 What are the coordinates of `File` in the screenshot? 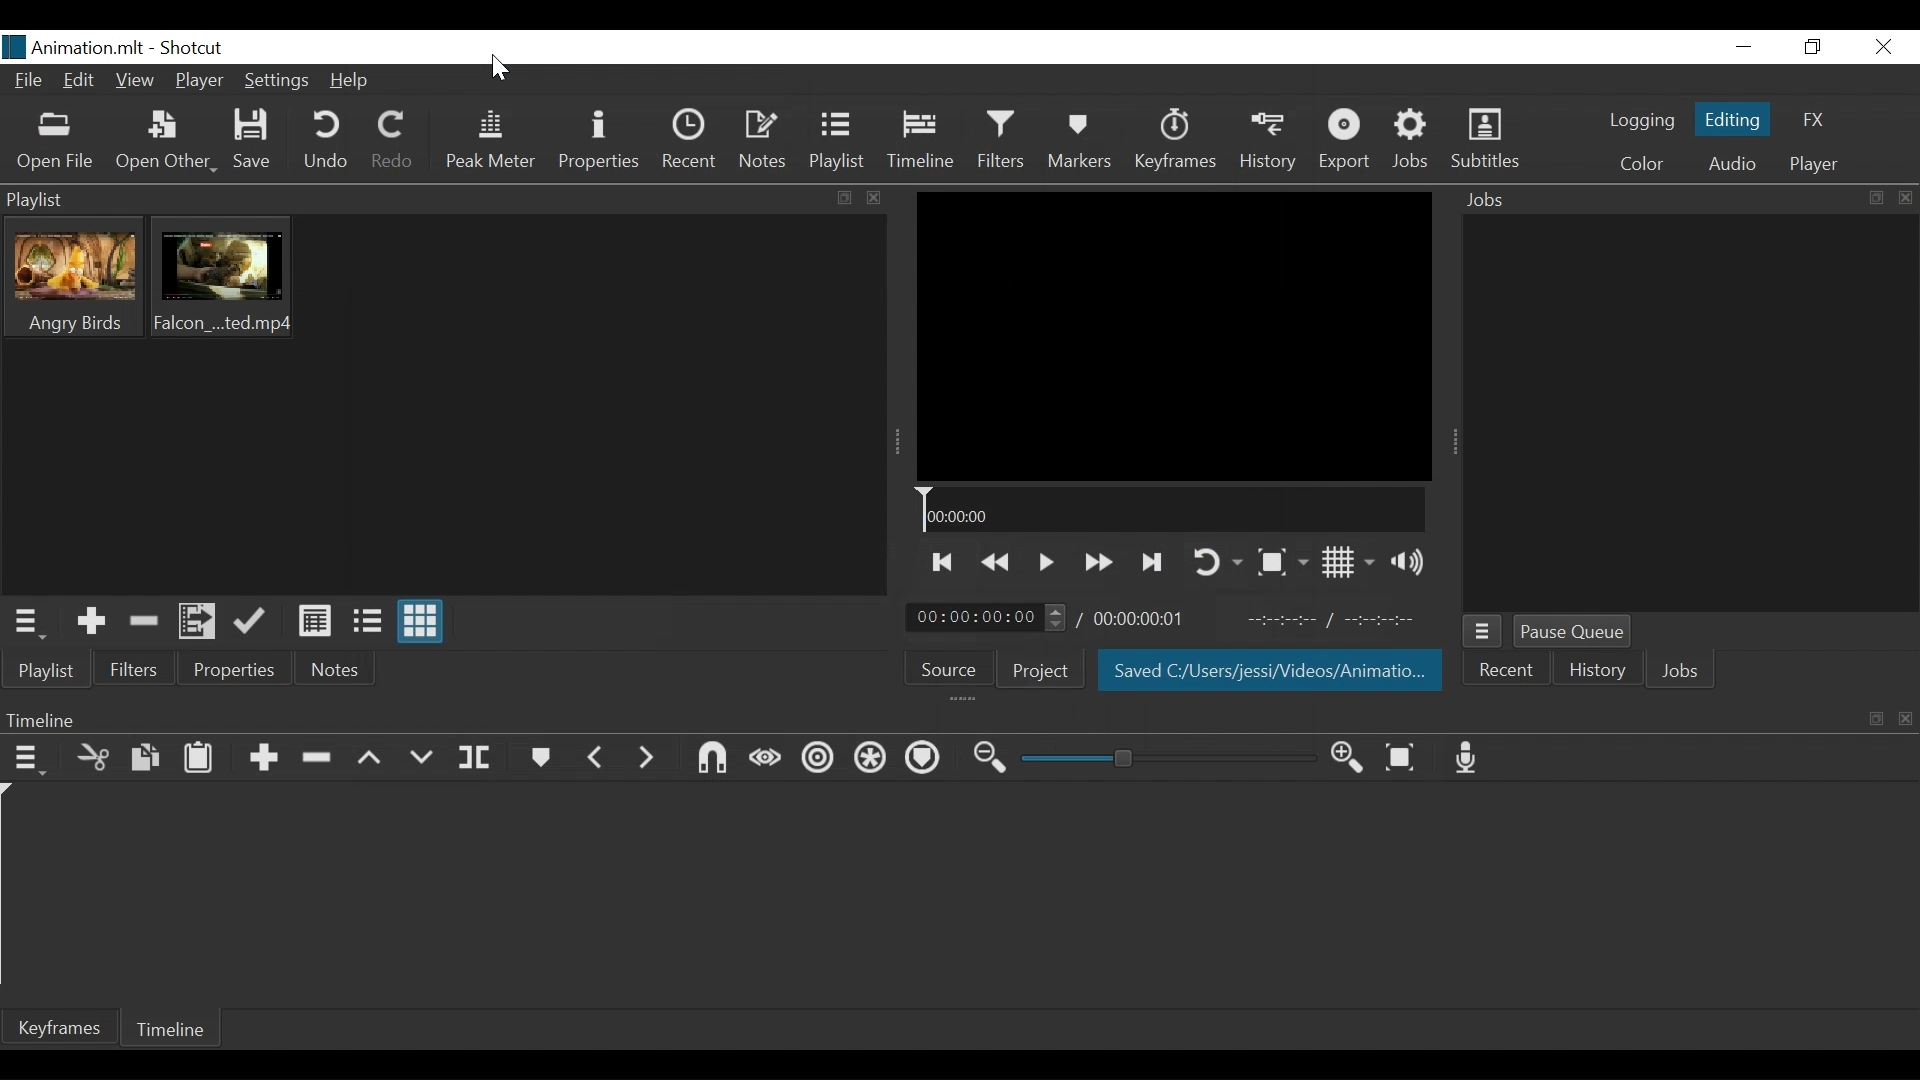 It's located at (29, 83).